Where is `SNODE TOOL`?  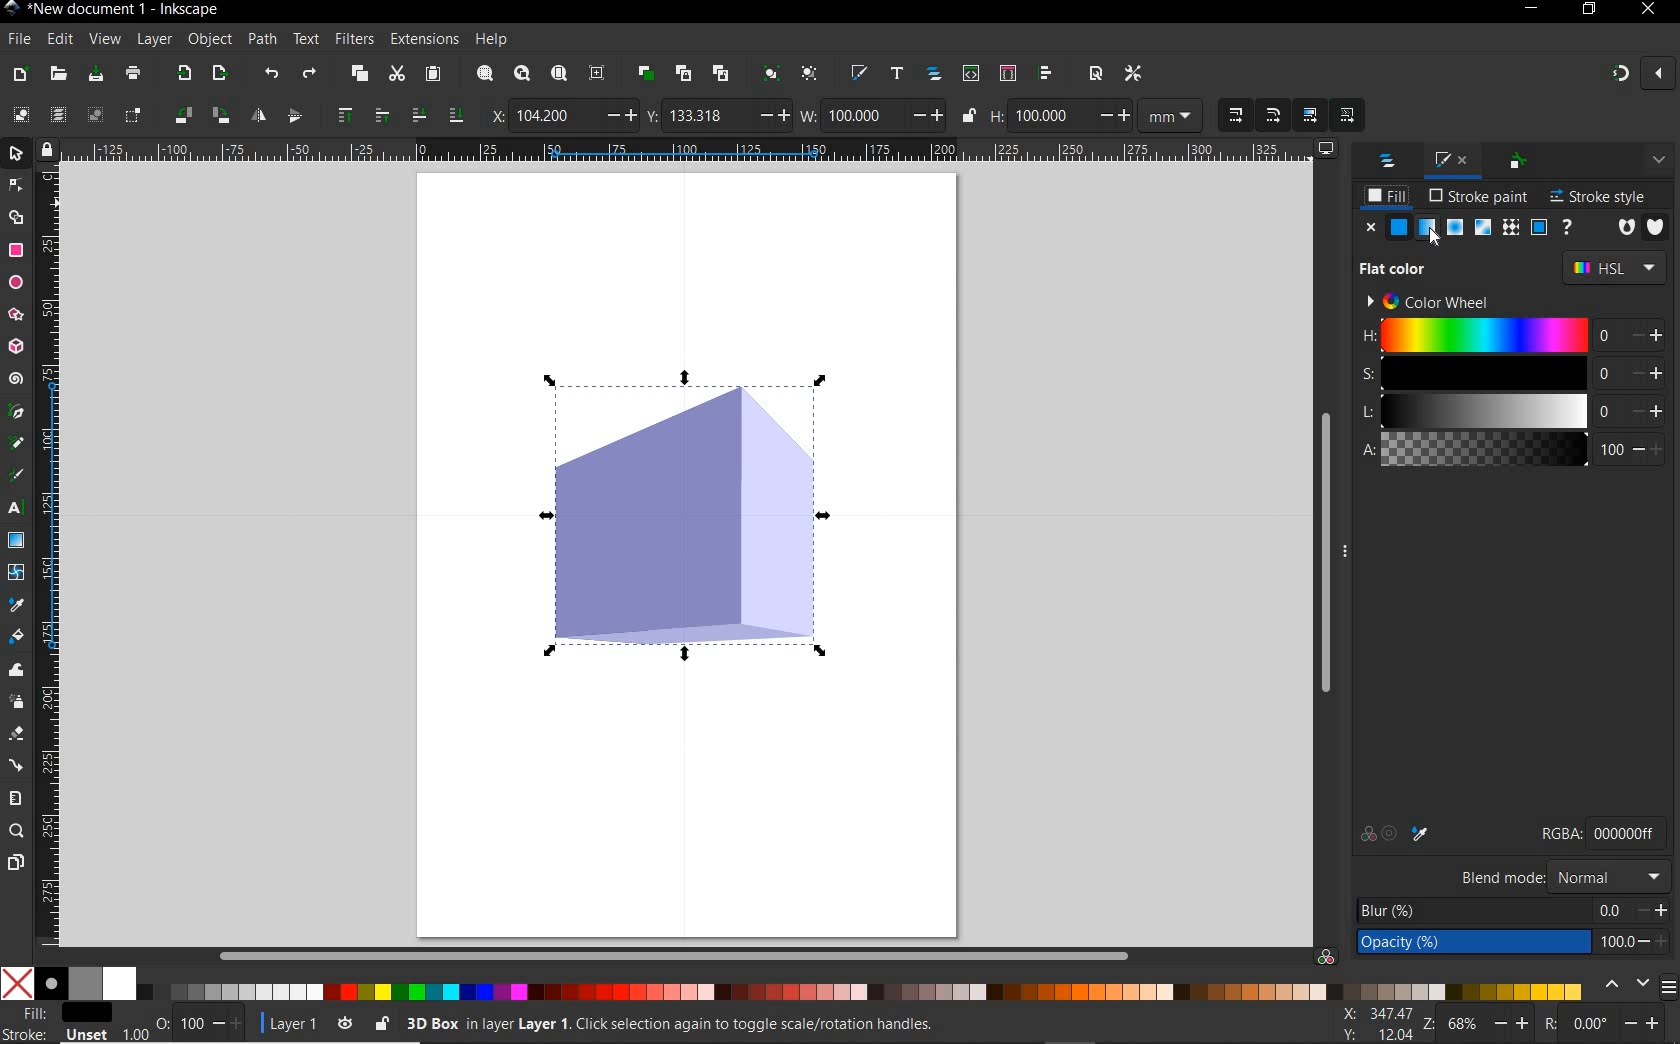
SNODE TOOL is located at coordinates (15, 185).